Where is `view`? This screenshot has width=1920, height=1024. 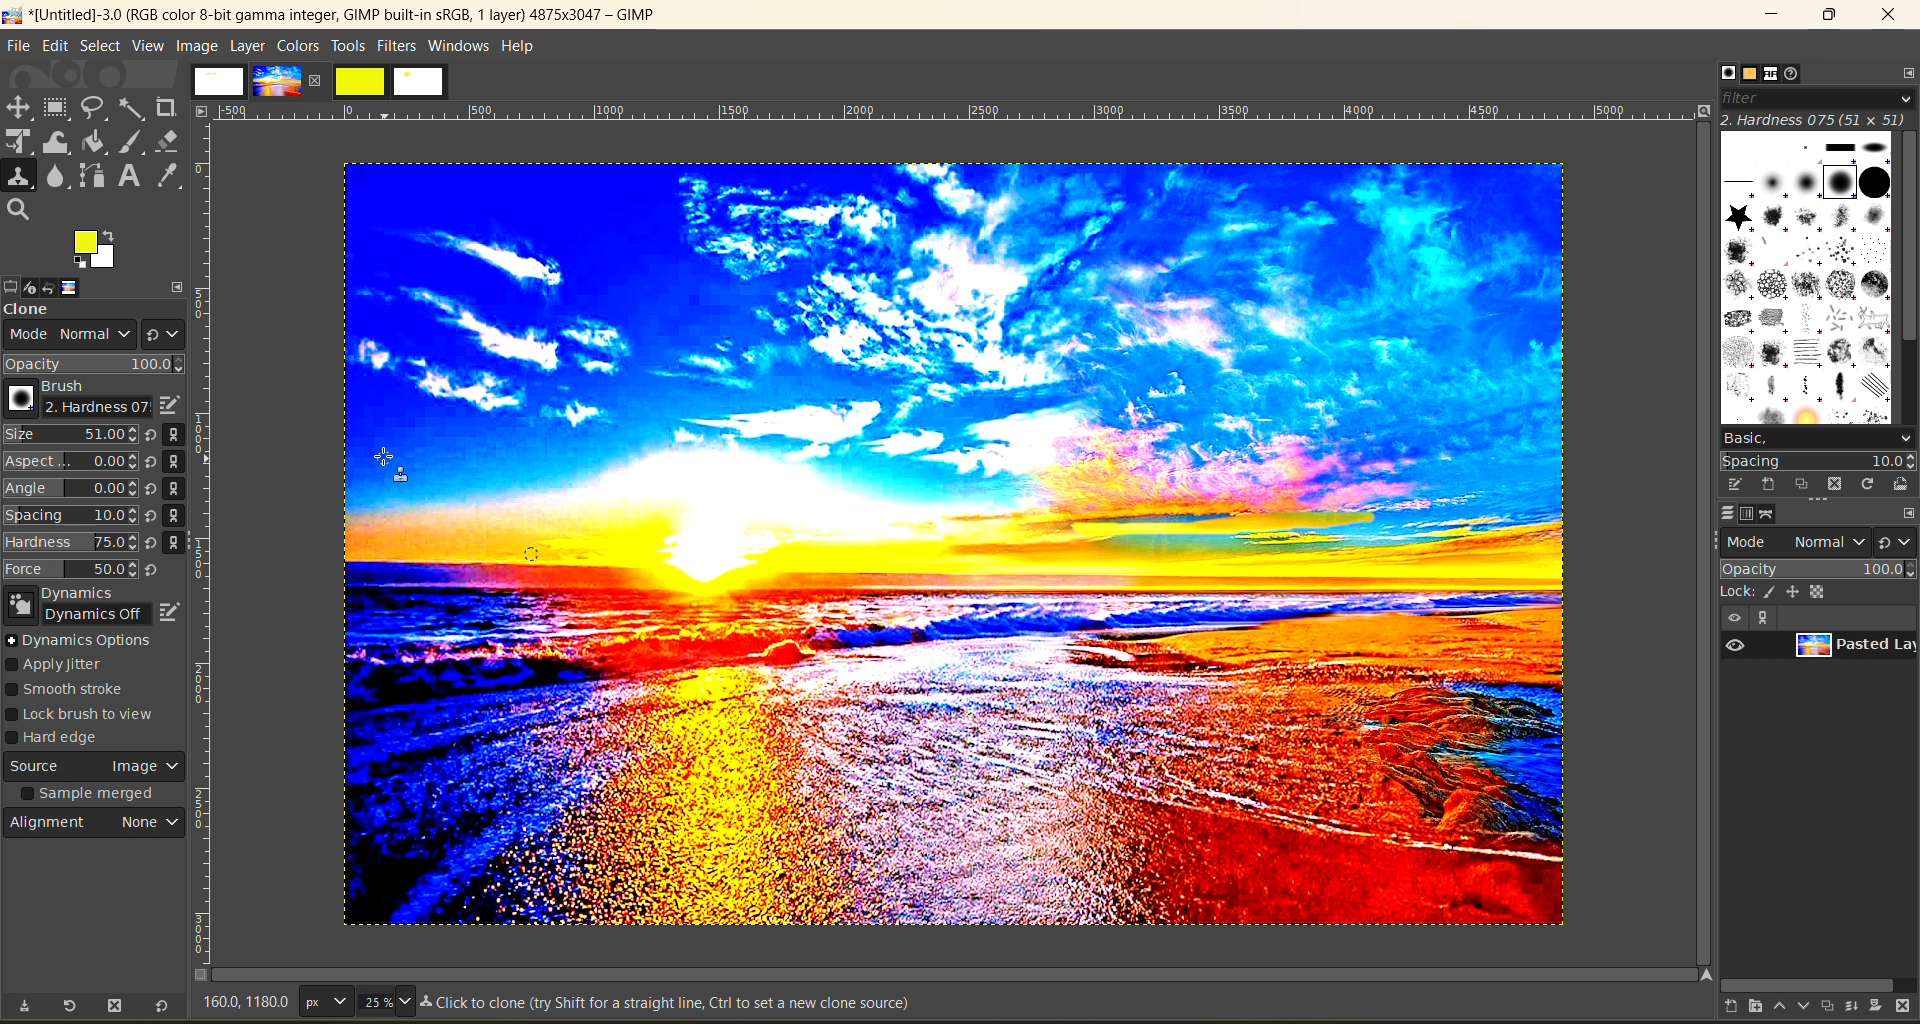 view is located at coordinates (148, 46).